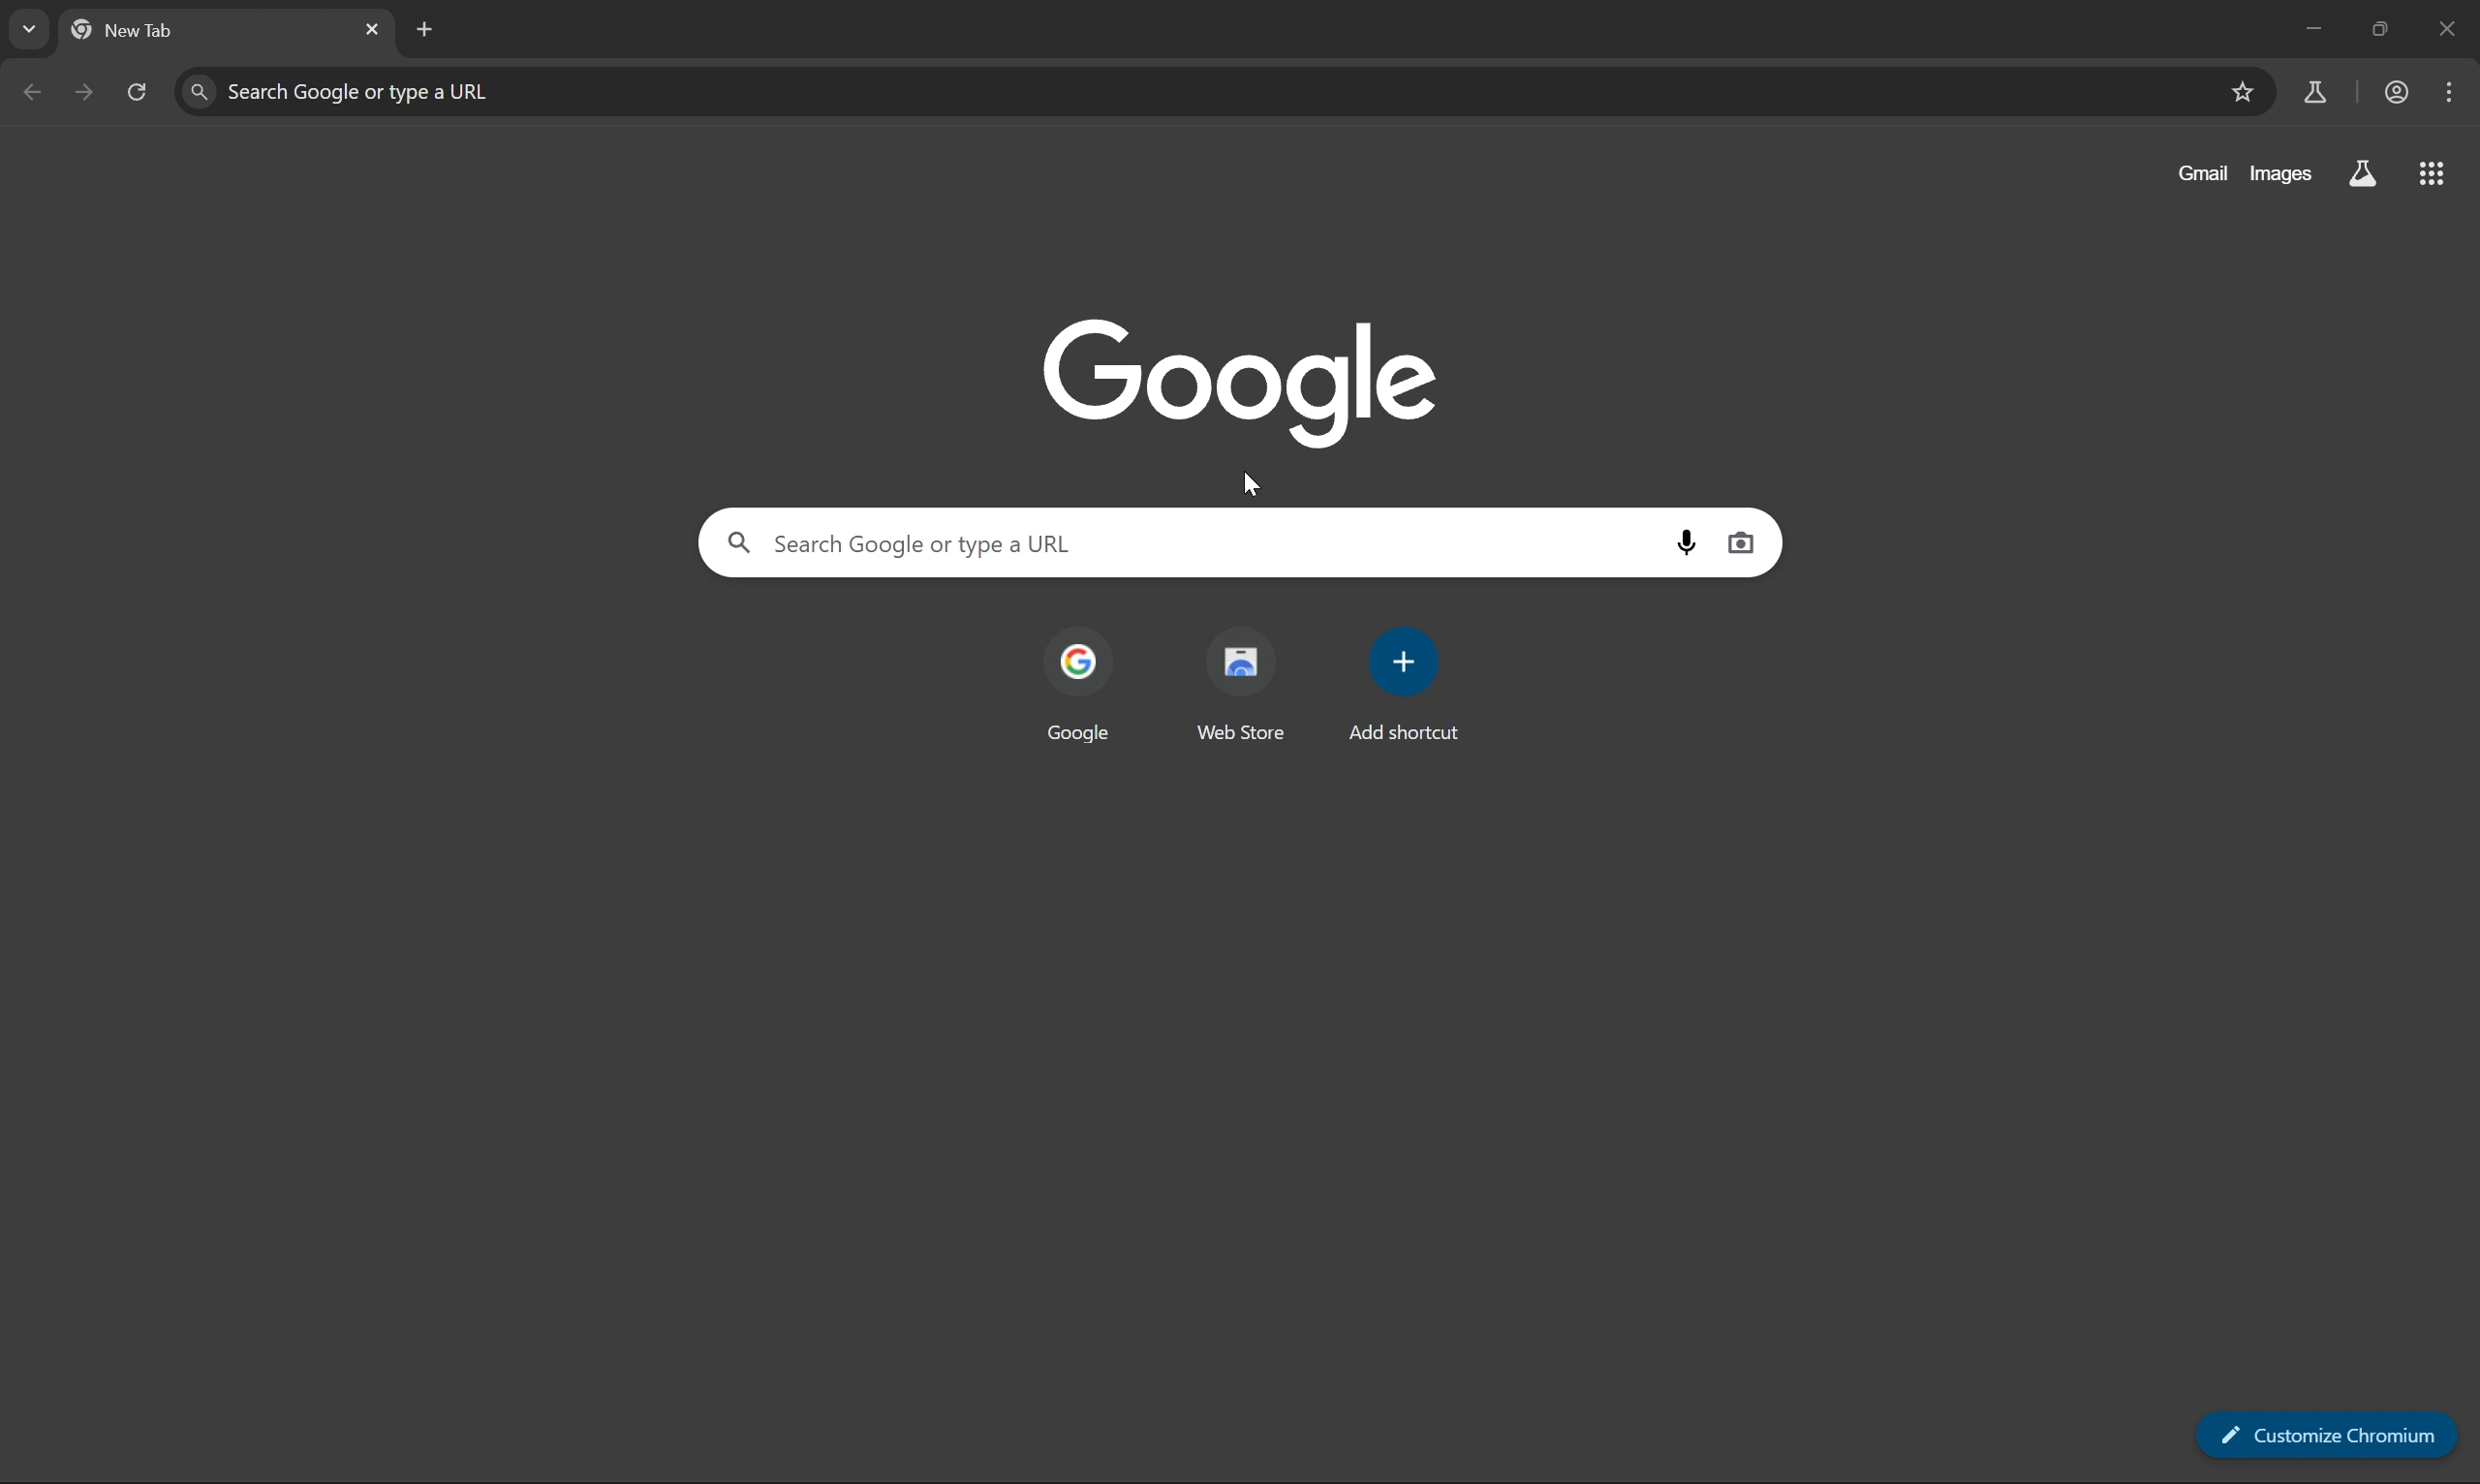 The height and width of the screenshot is (1484, 2480). Describe the element at coordinates (1240, 687) in the screenshot. I see `web store` at that location.